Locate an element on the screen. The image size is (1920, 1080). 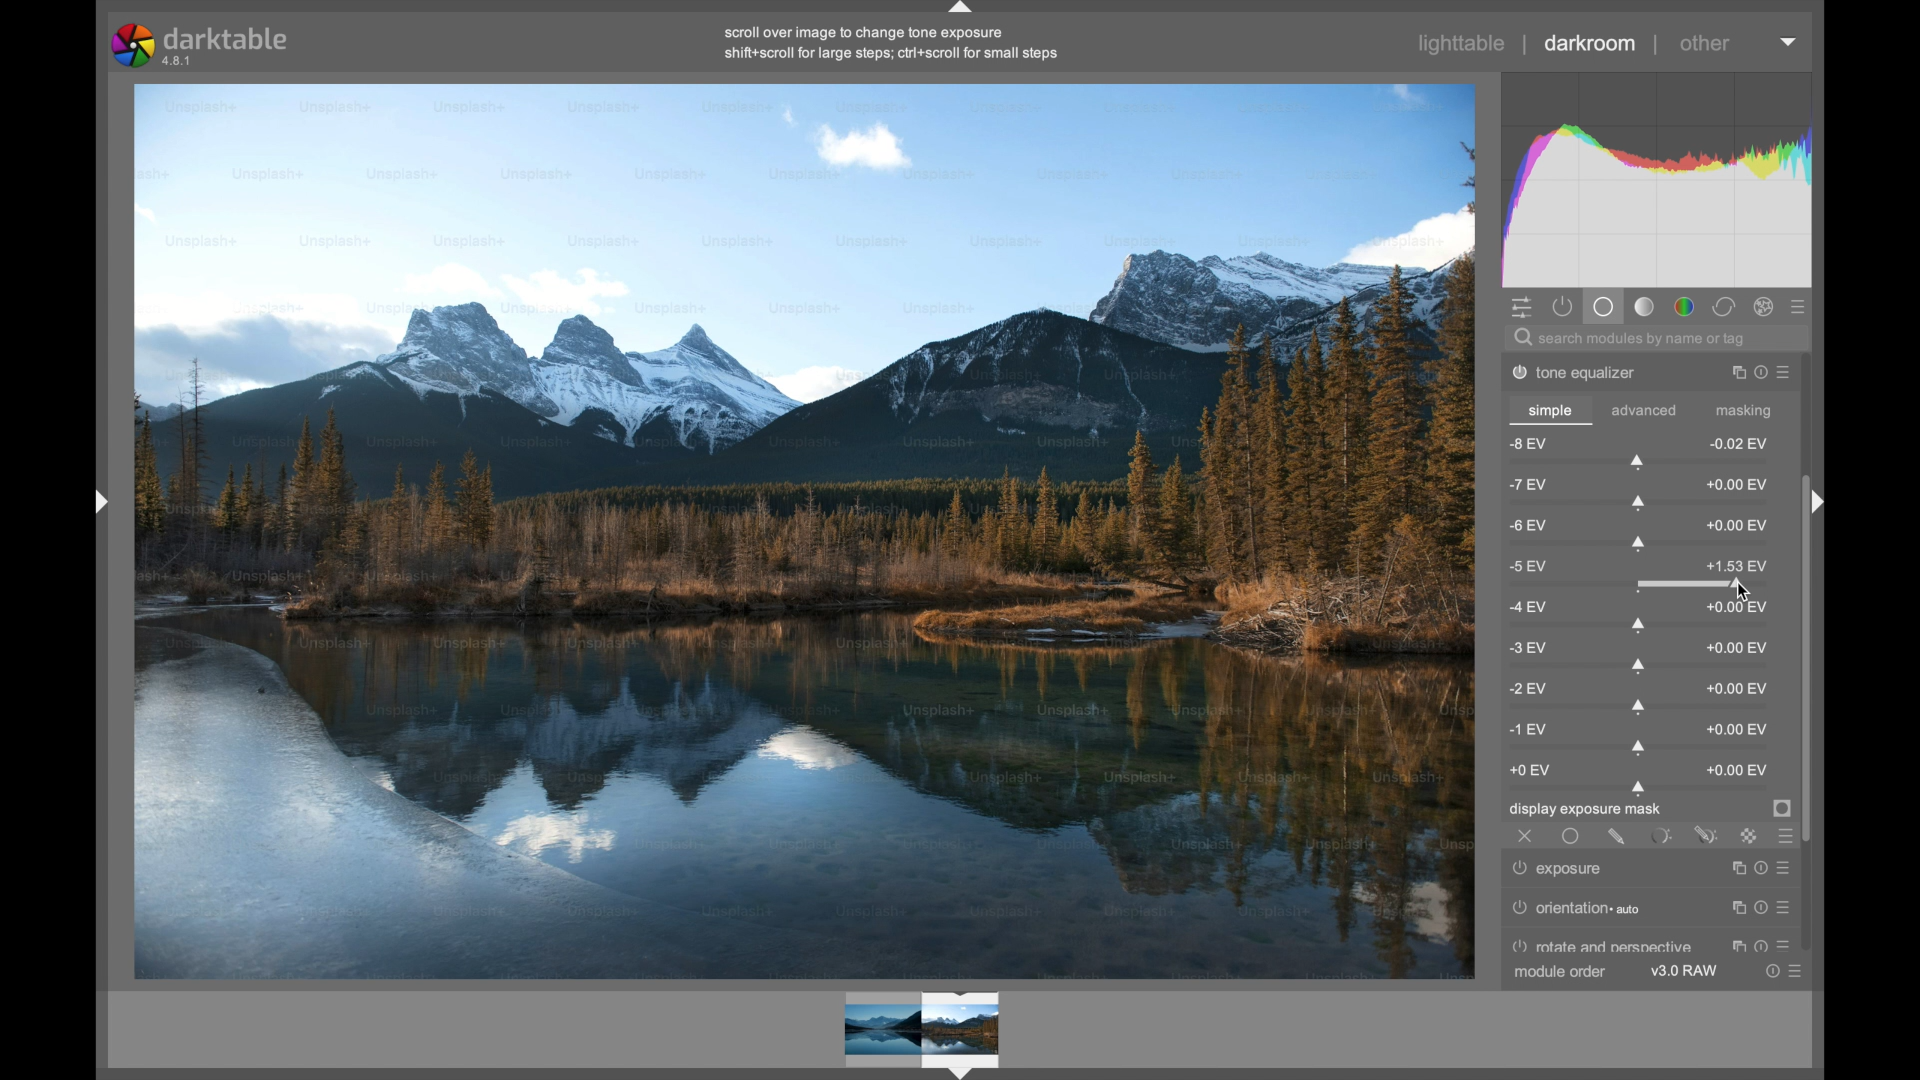
Preset is located at coordinates (1788, 889).